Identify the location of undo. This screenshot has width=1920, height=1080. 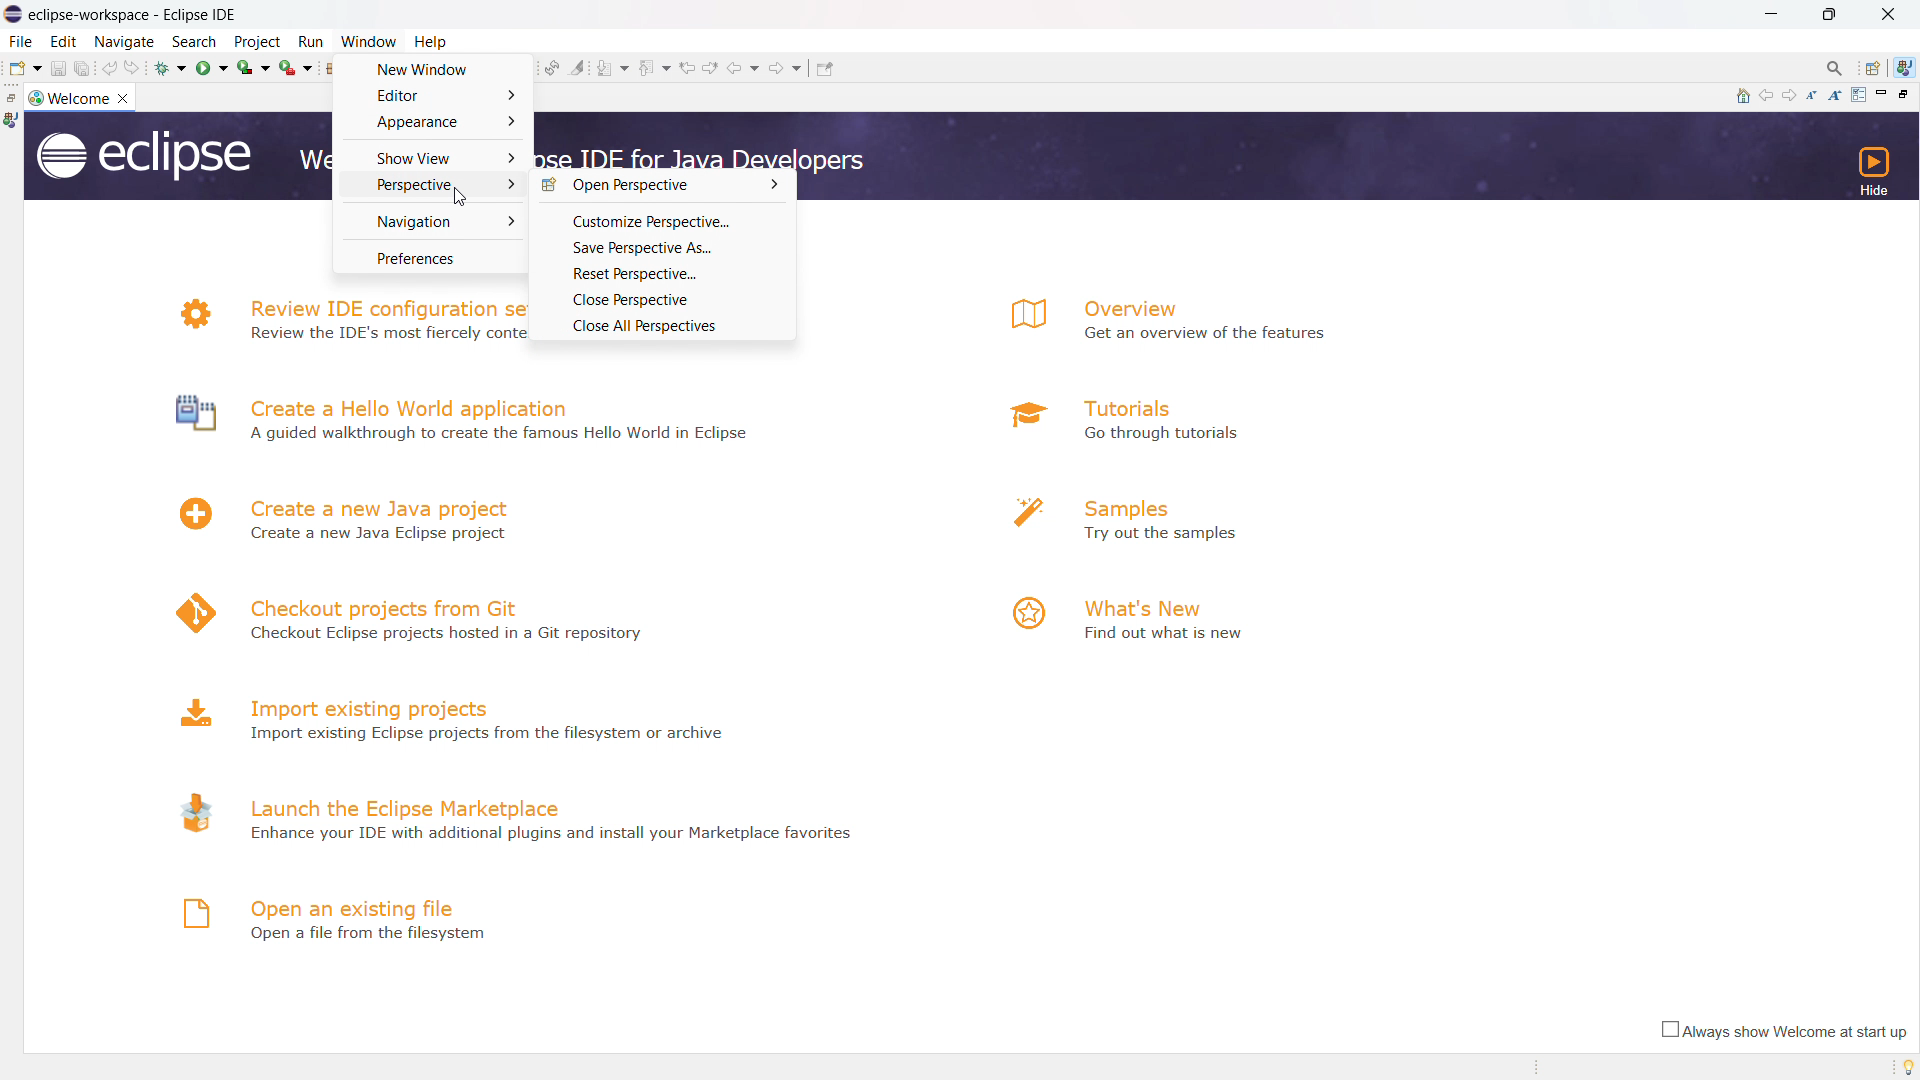
(110, 68).